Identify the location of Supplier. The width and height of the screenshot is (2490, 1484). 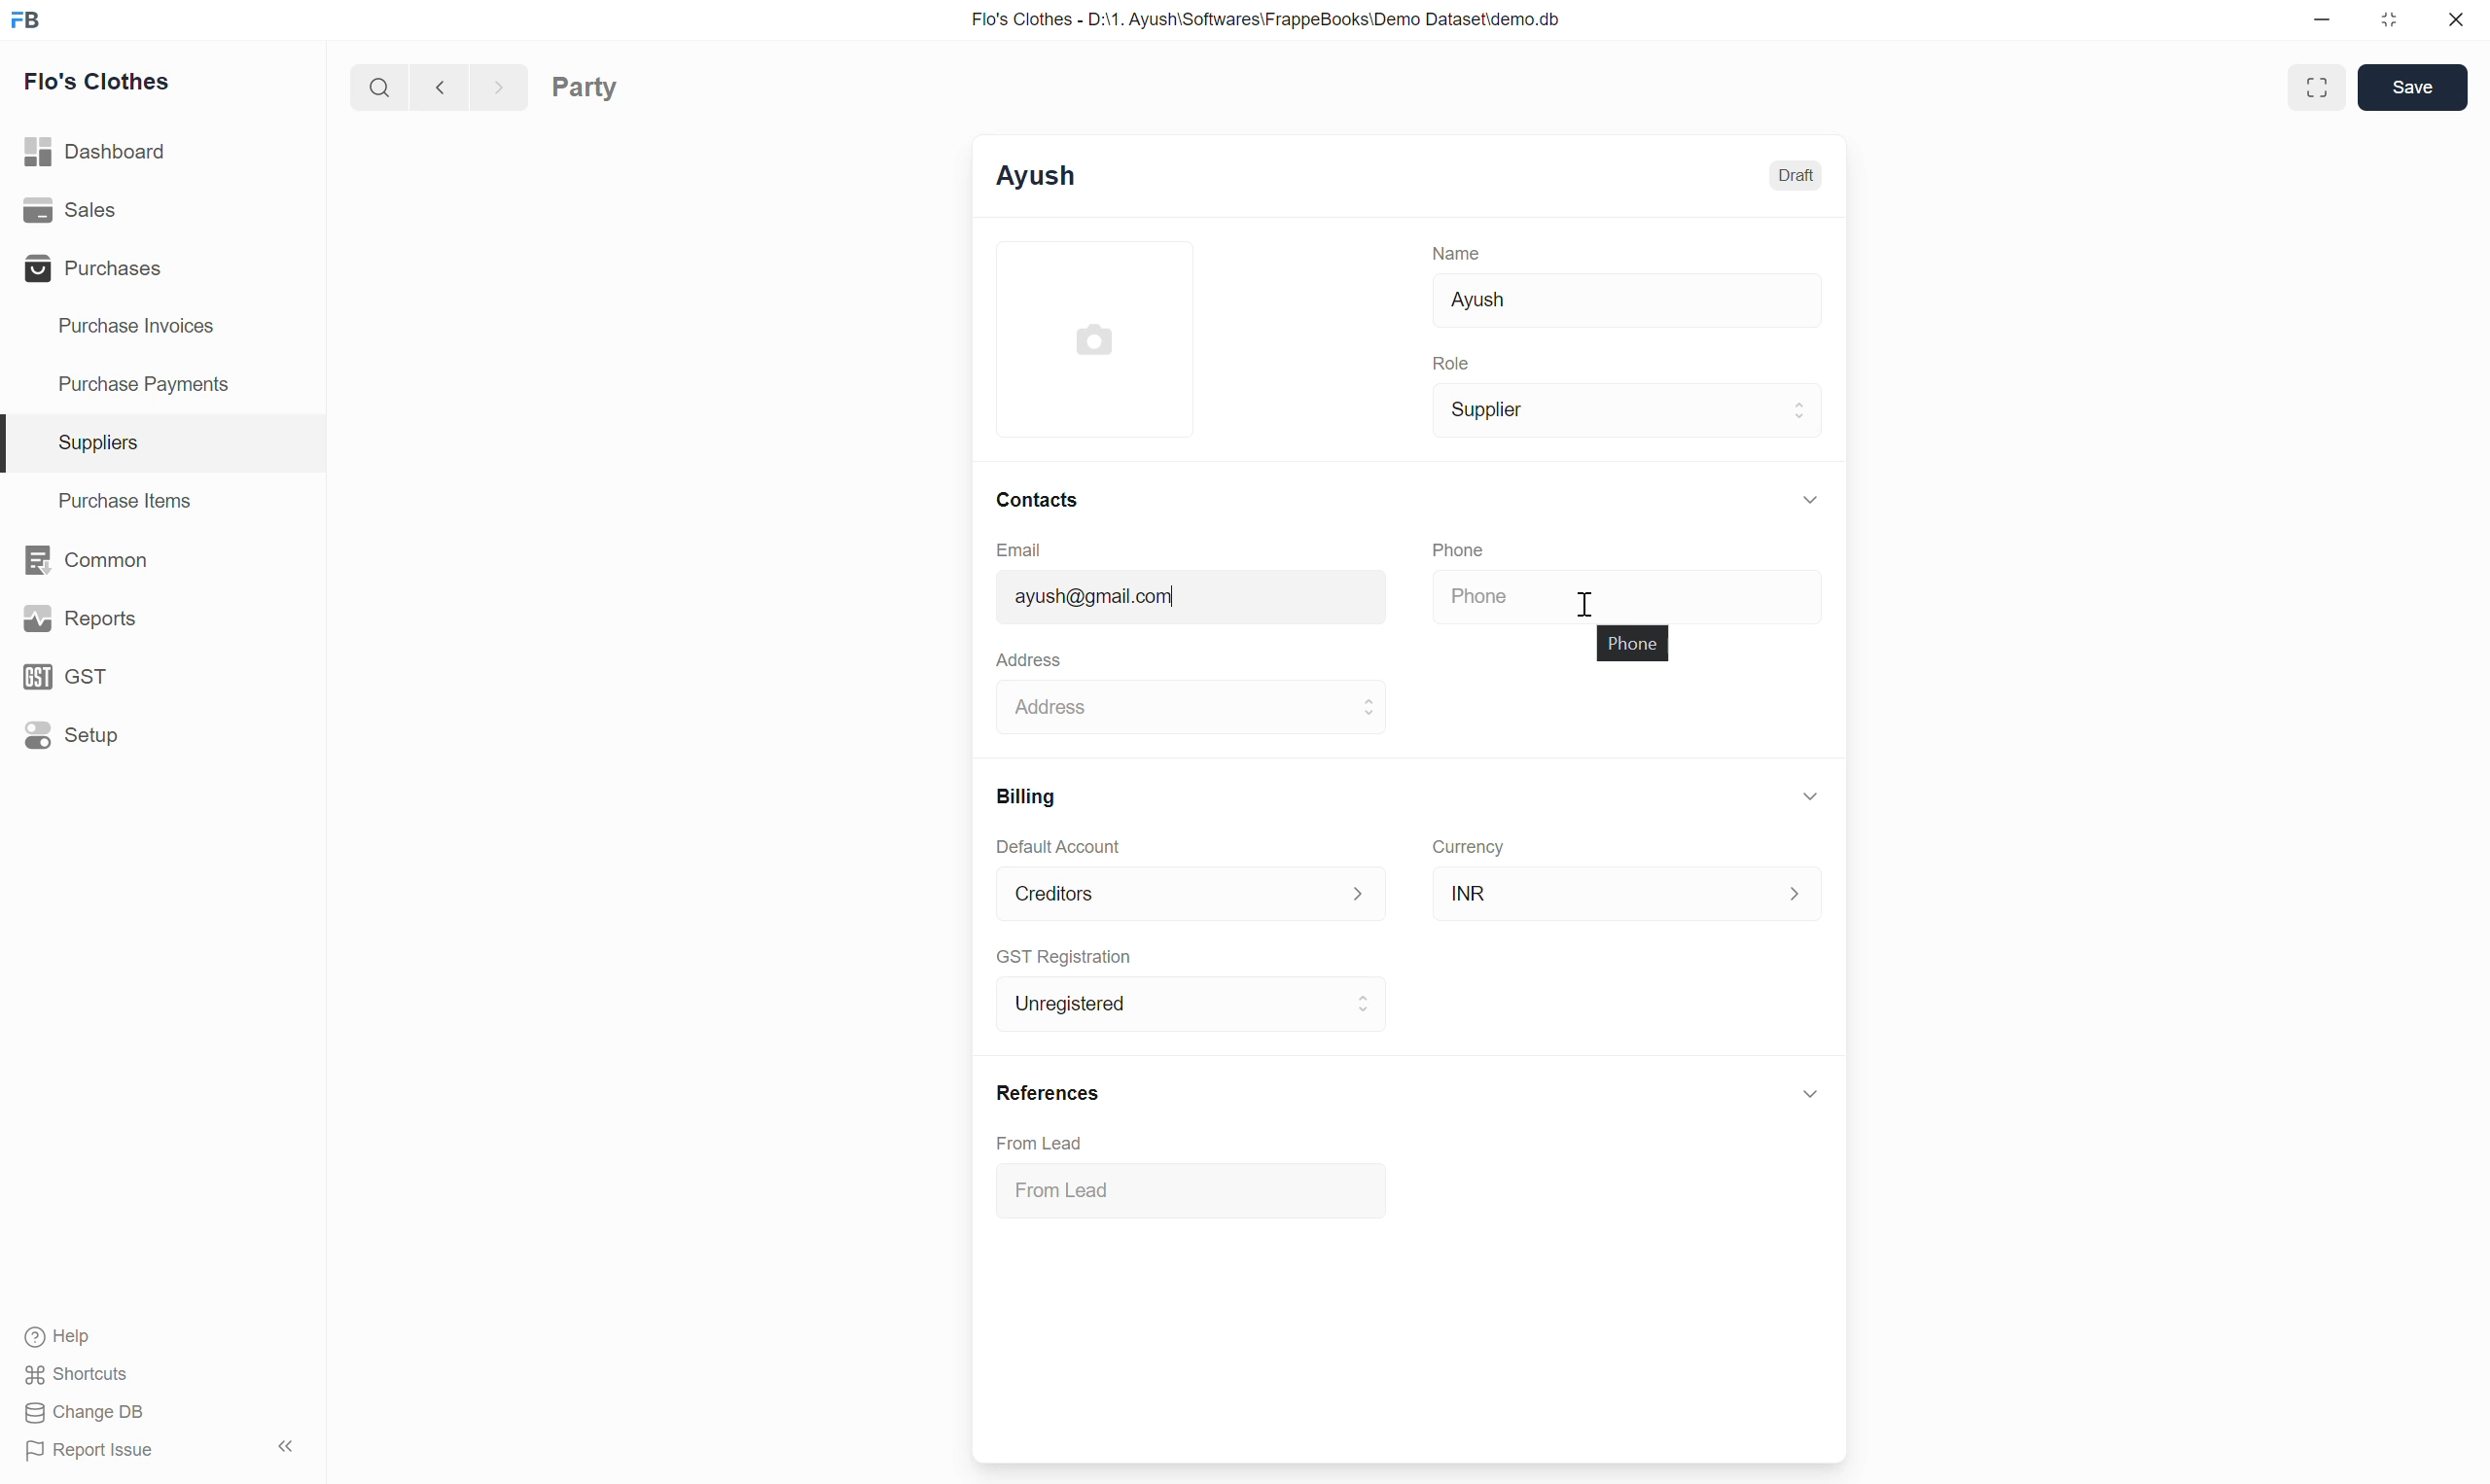
(1627, 410).